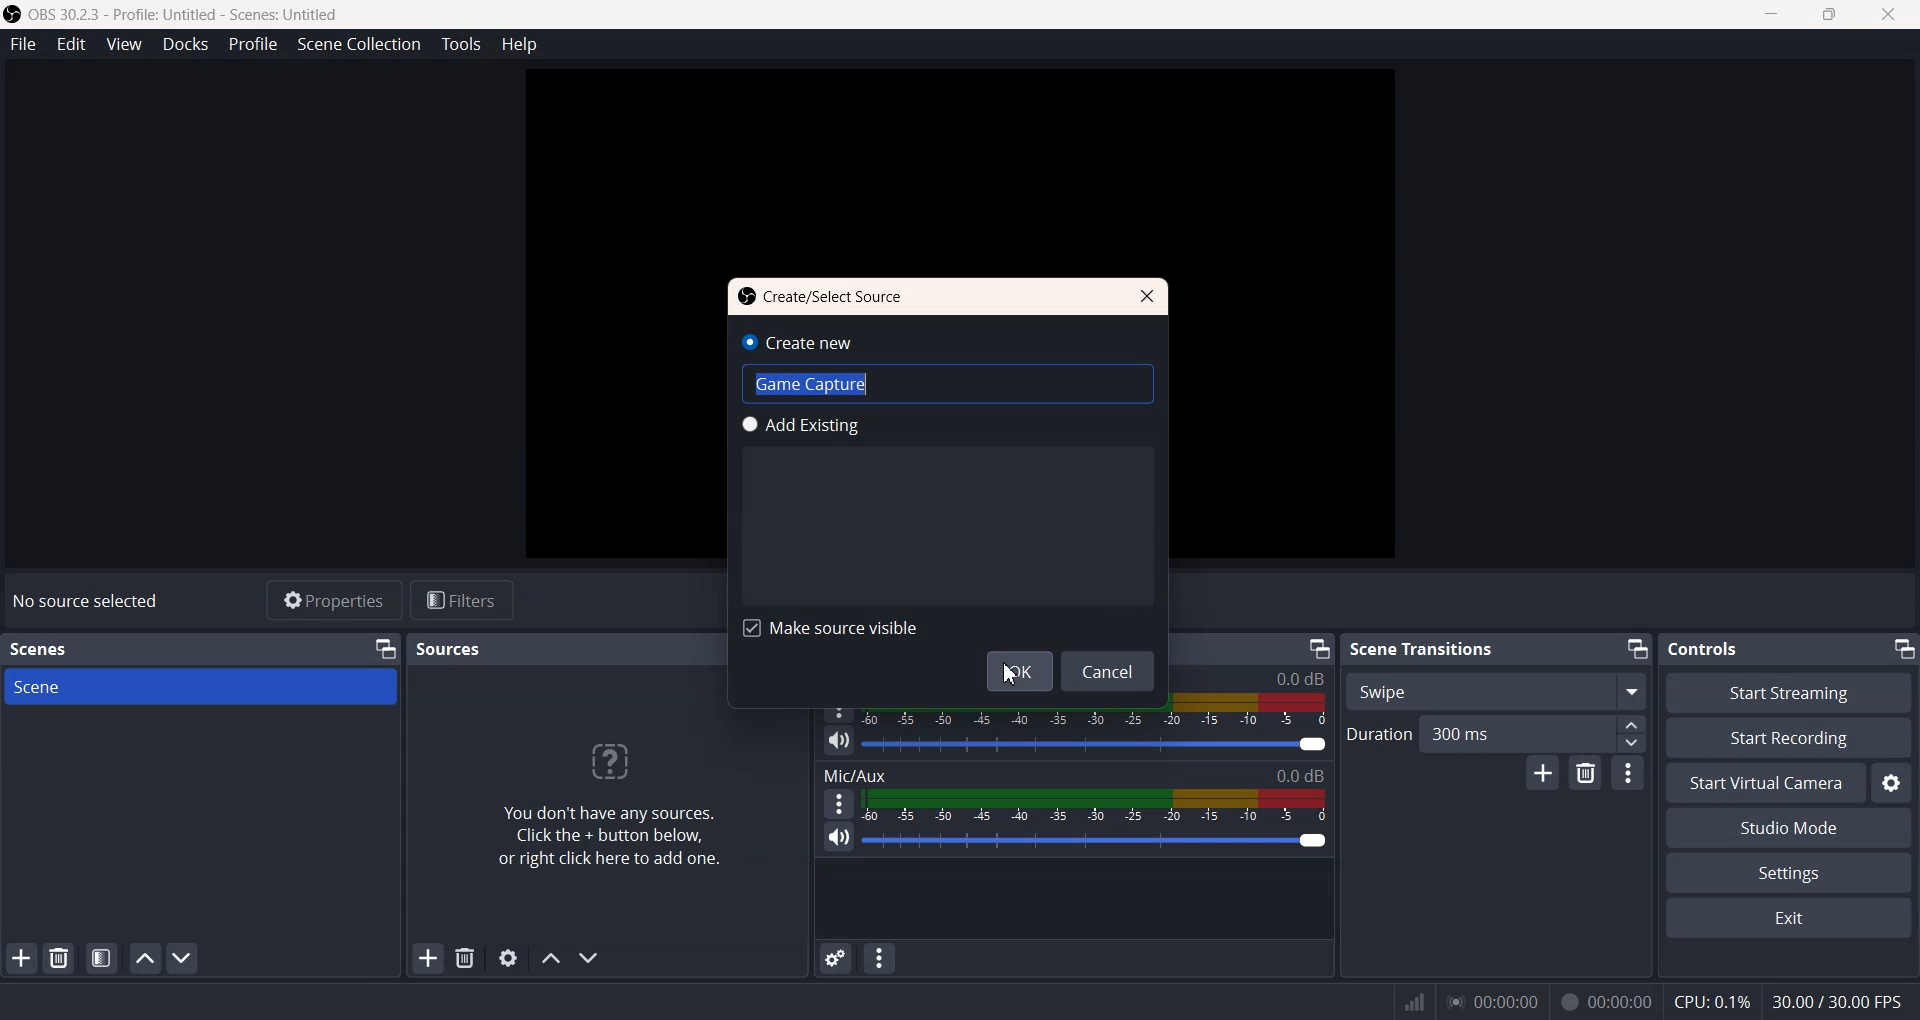  I want to click on Move Source Up, so click(552, 960).